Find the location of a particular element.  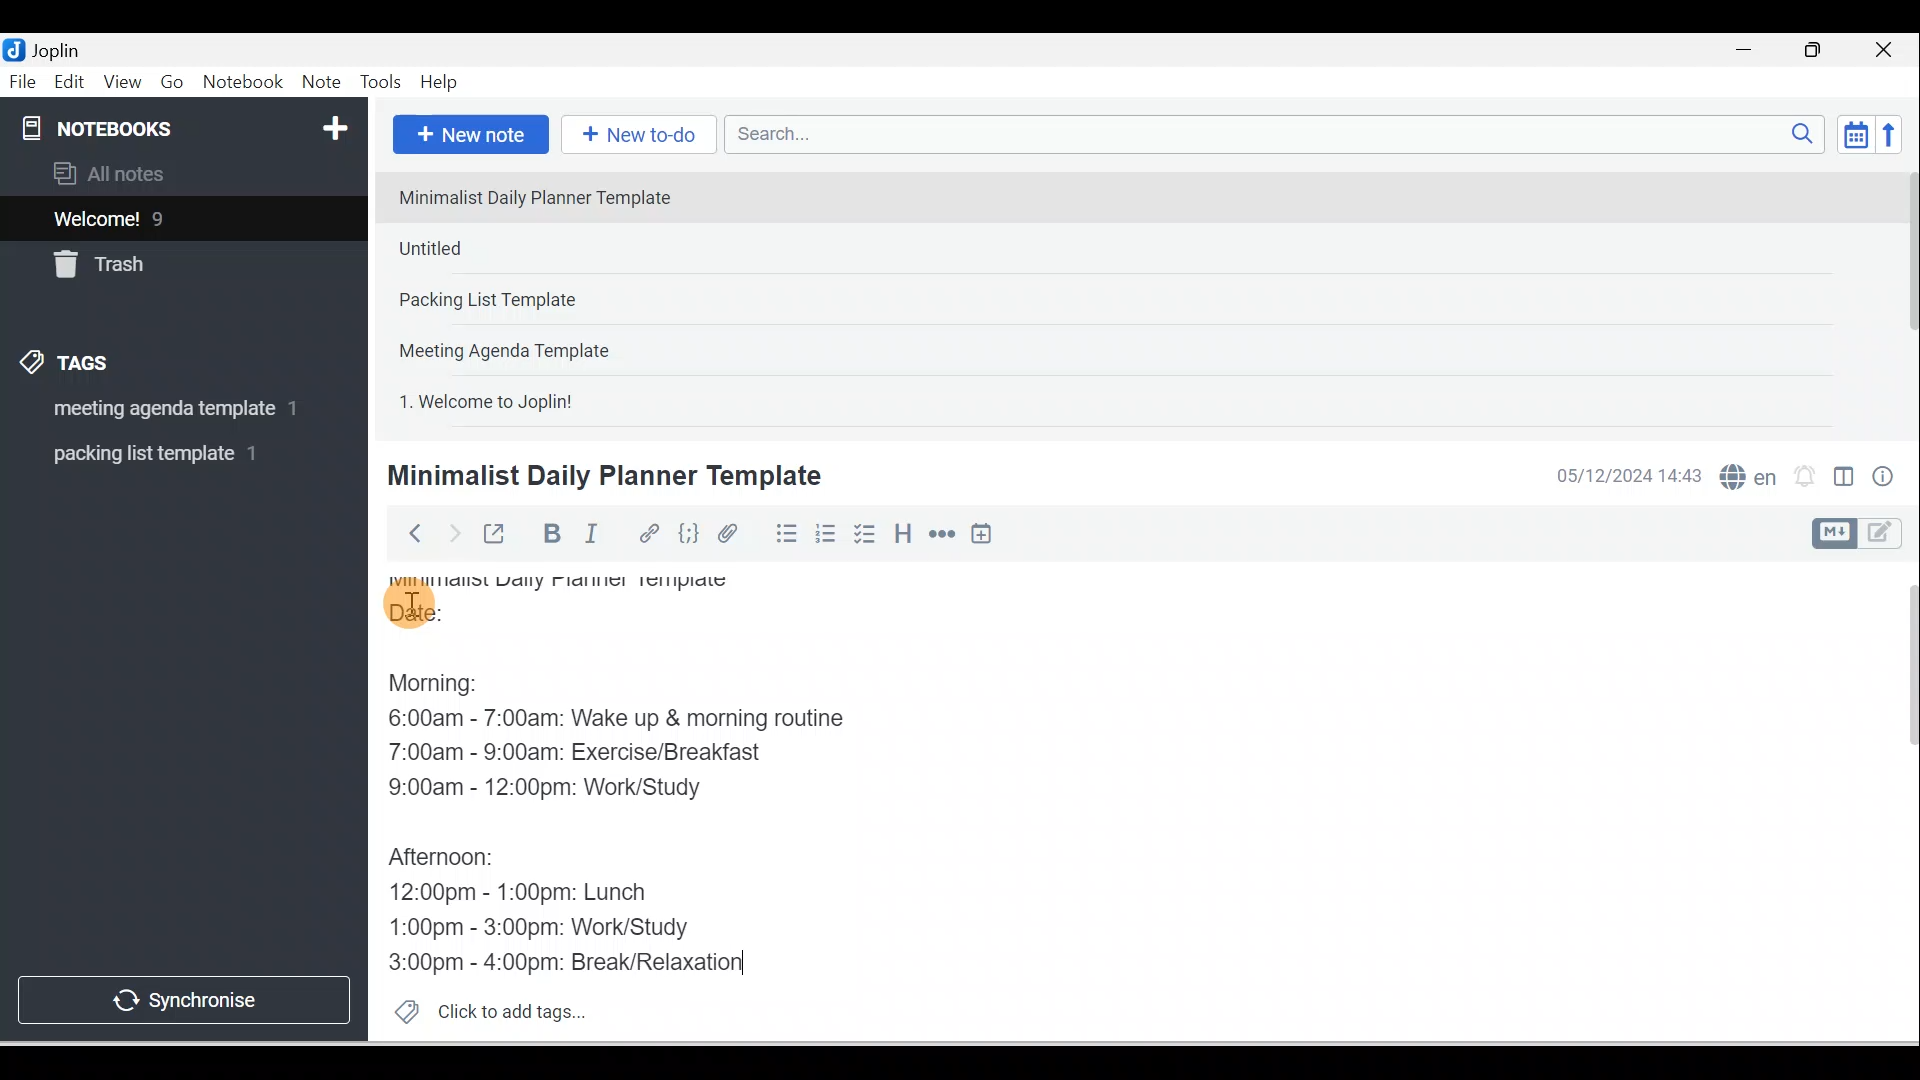

Note 1 is located at coordinates (549, 196).